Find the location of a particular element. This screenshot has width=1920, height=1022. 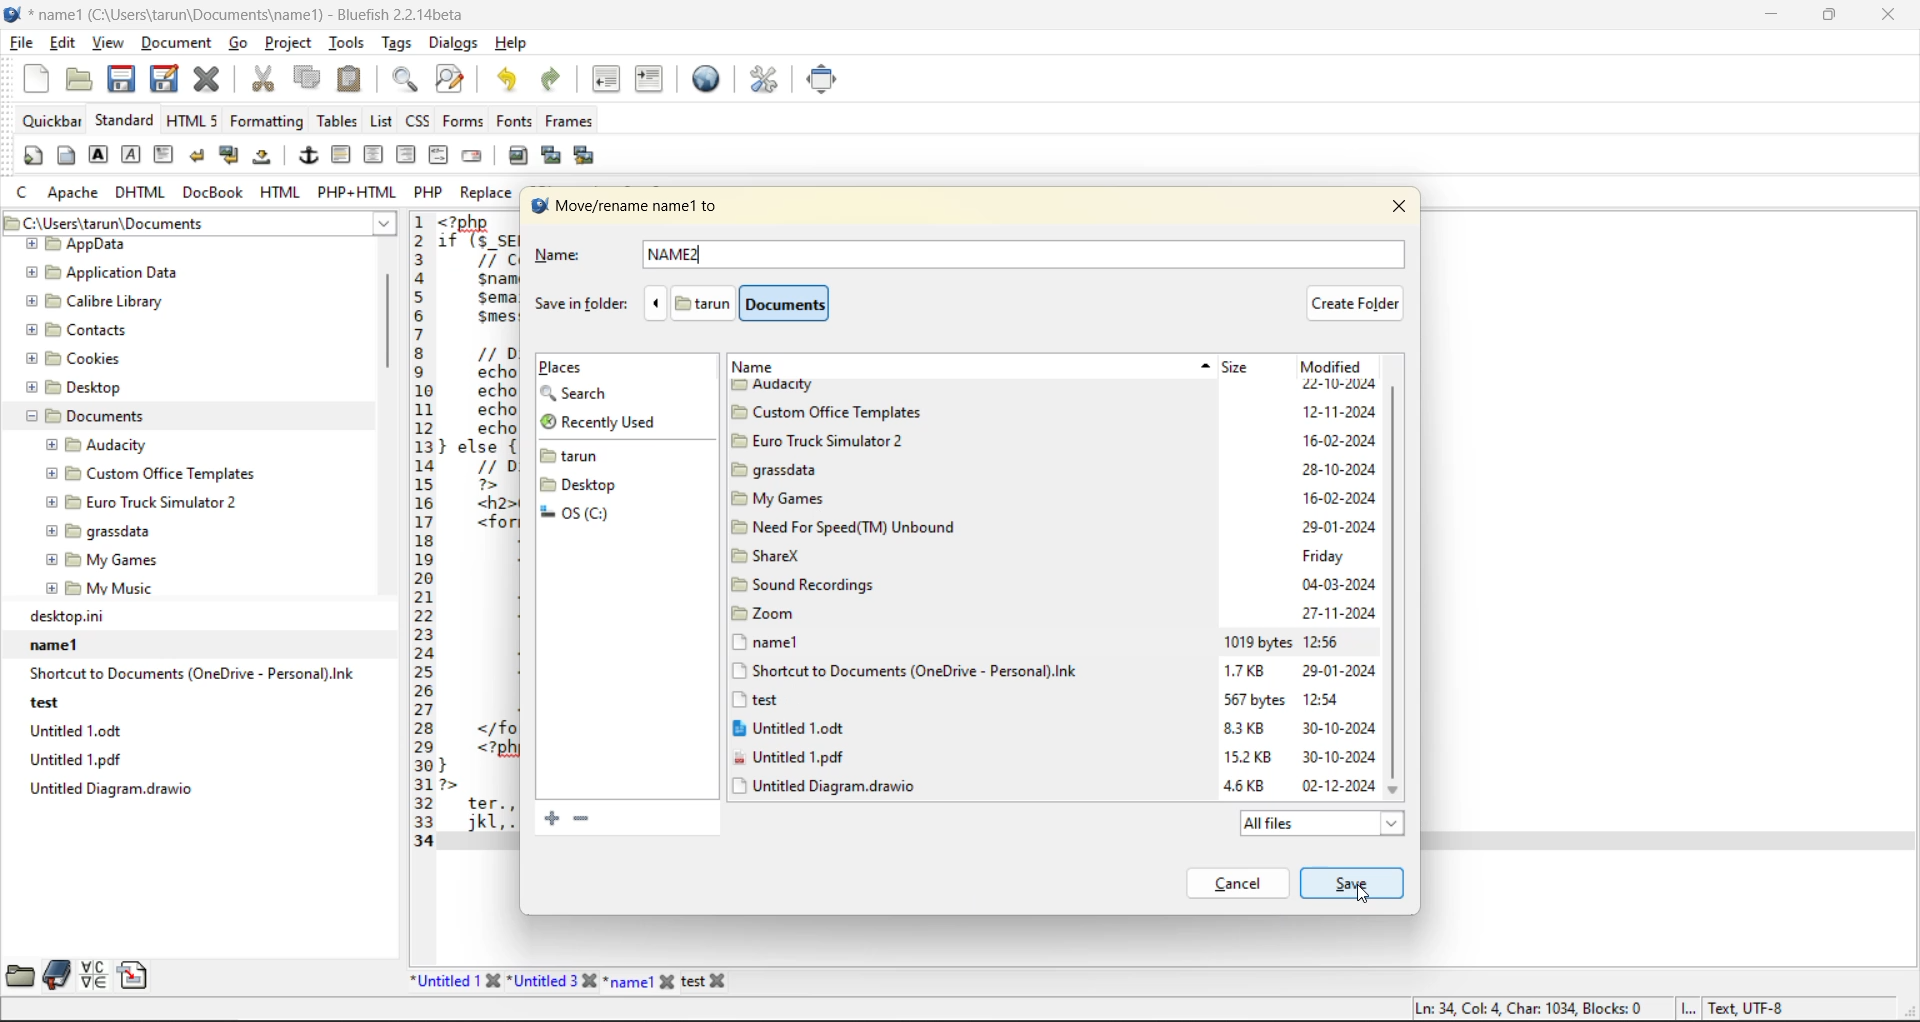

file path is located at coordinates (196, 224).